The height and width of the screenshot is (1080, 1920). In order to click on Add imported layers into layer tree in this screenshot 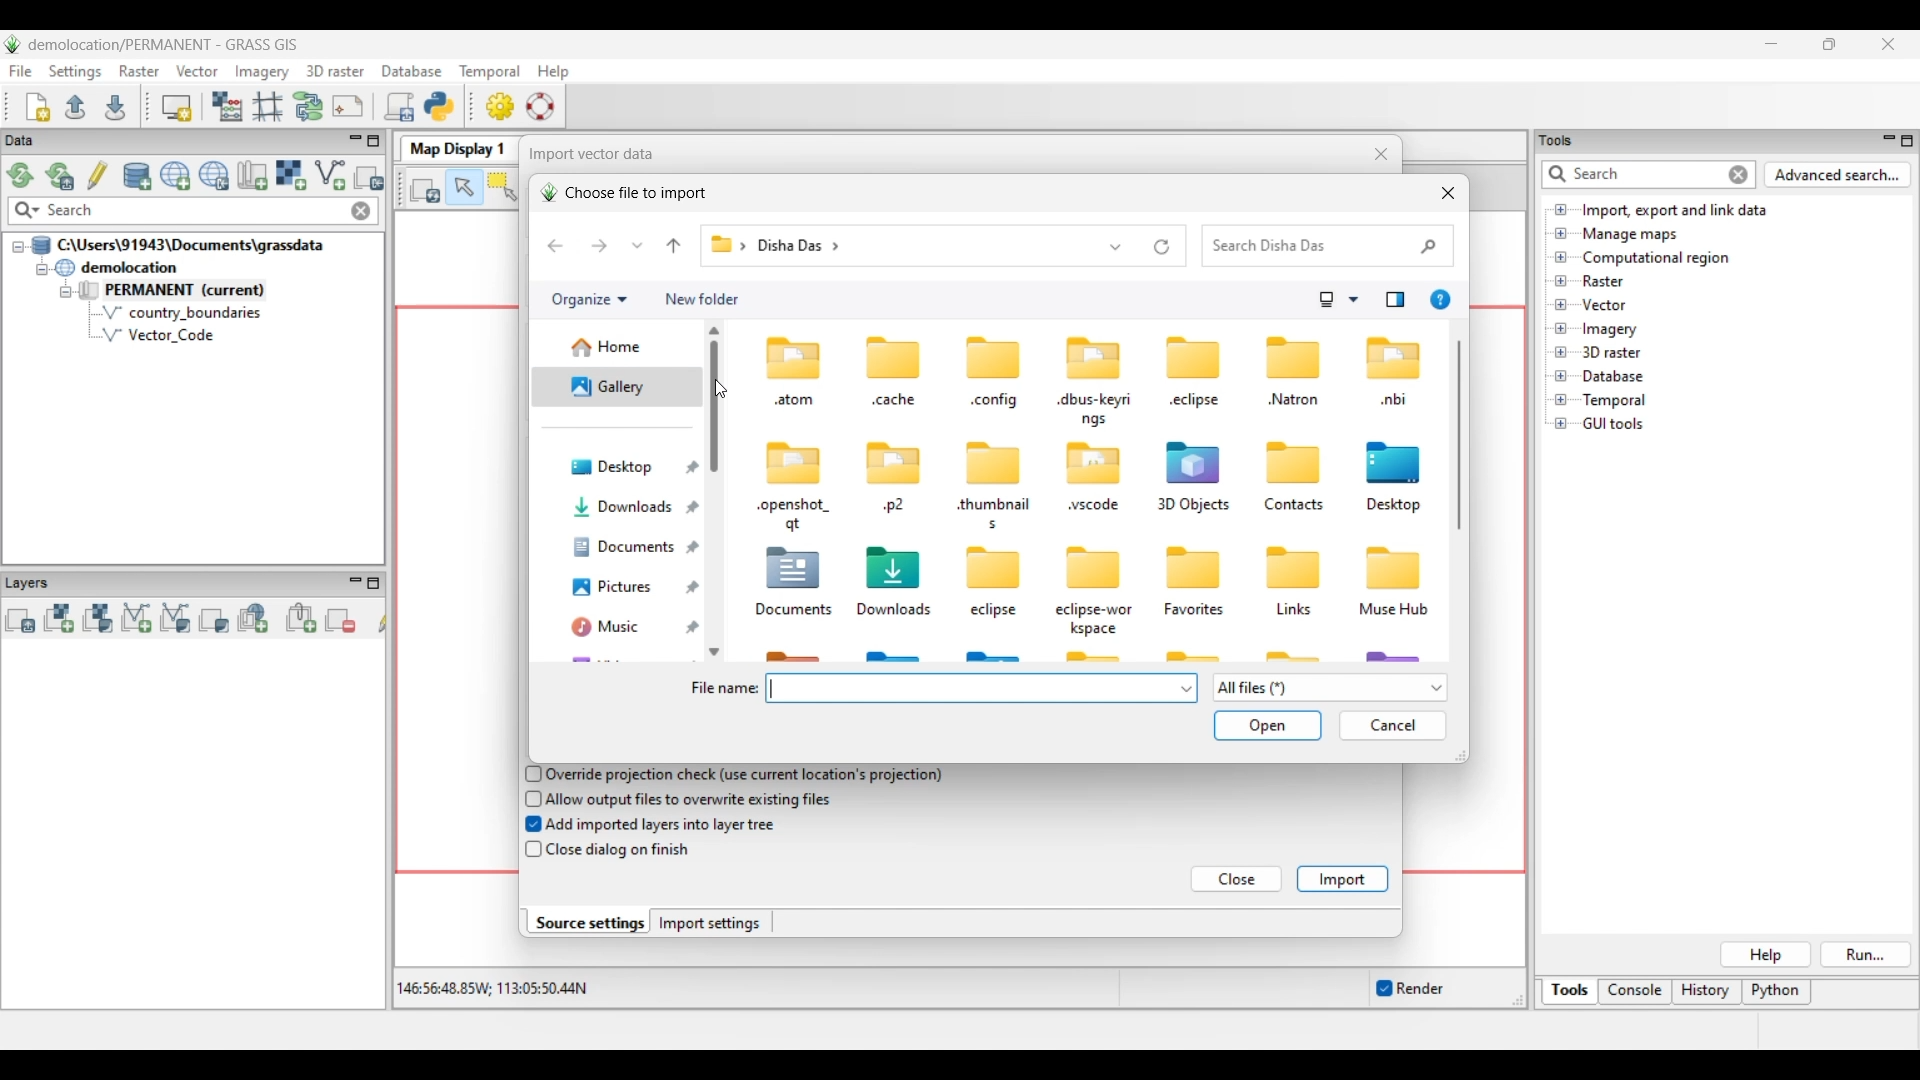, I will do `click(663, 824)`.